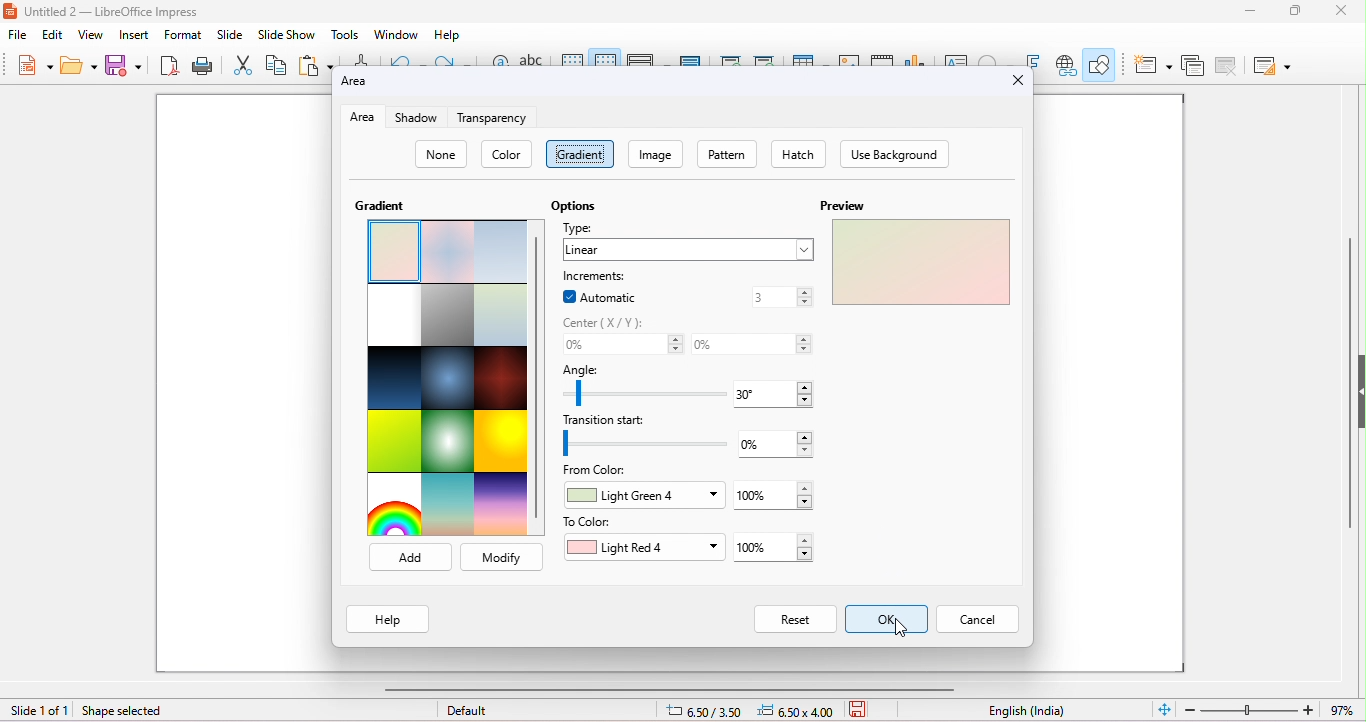 This screenshot has height=722, width=1366. I want to click on Gradient option 4, so click(391, 315).